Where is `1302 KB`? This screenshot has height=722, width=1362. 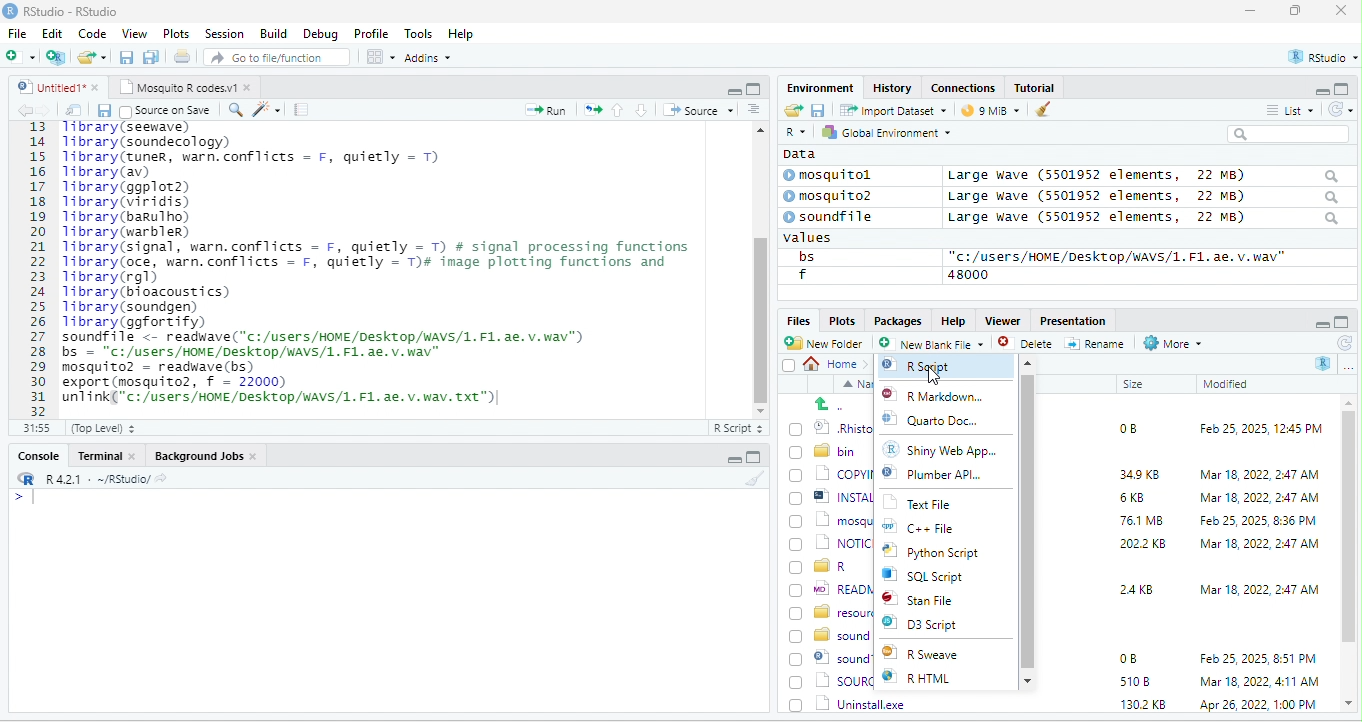 1302 KB is located at coordinates (1145, 704).